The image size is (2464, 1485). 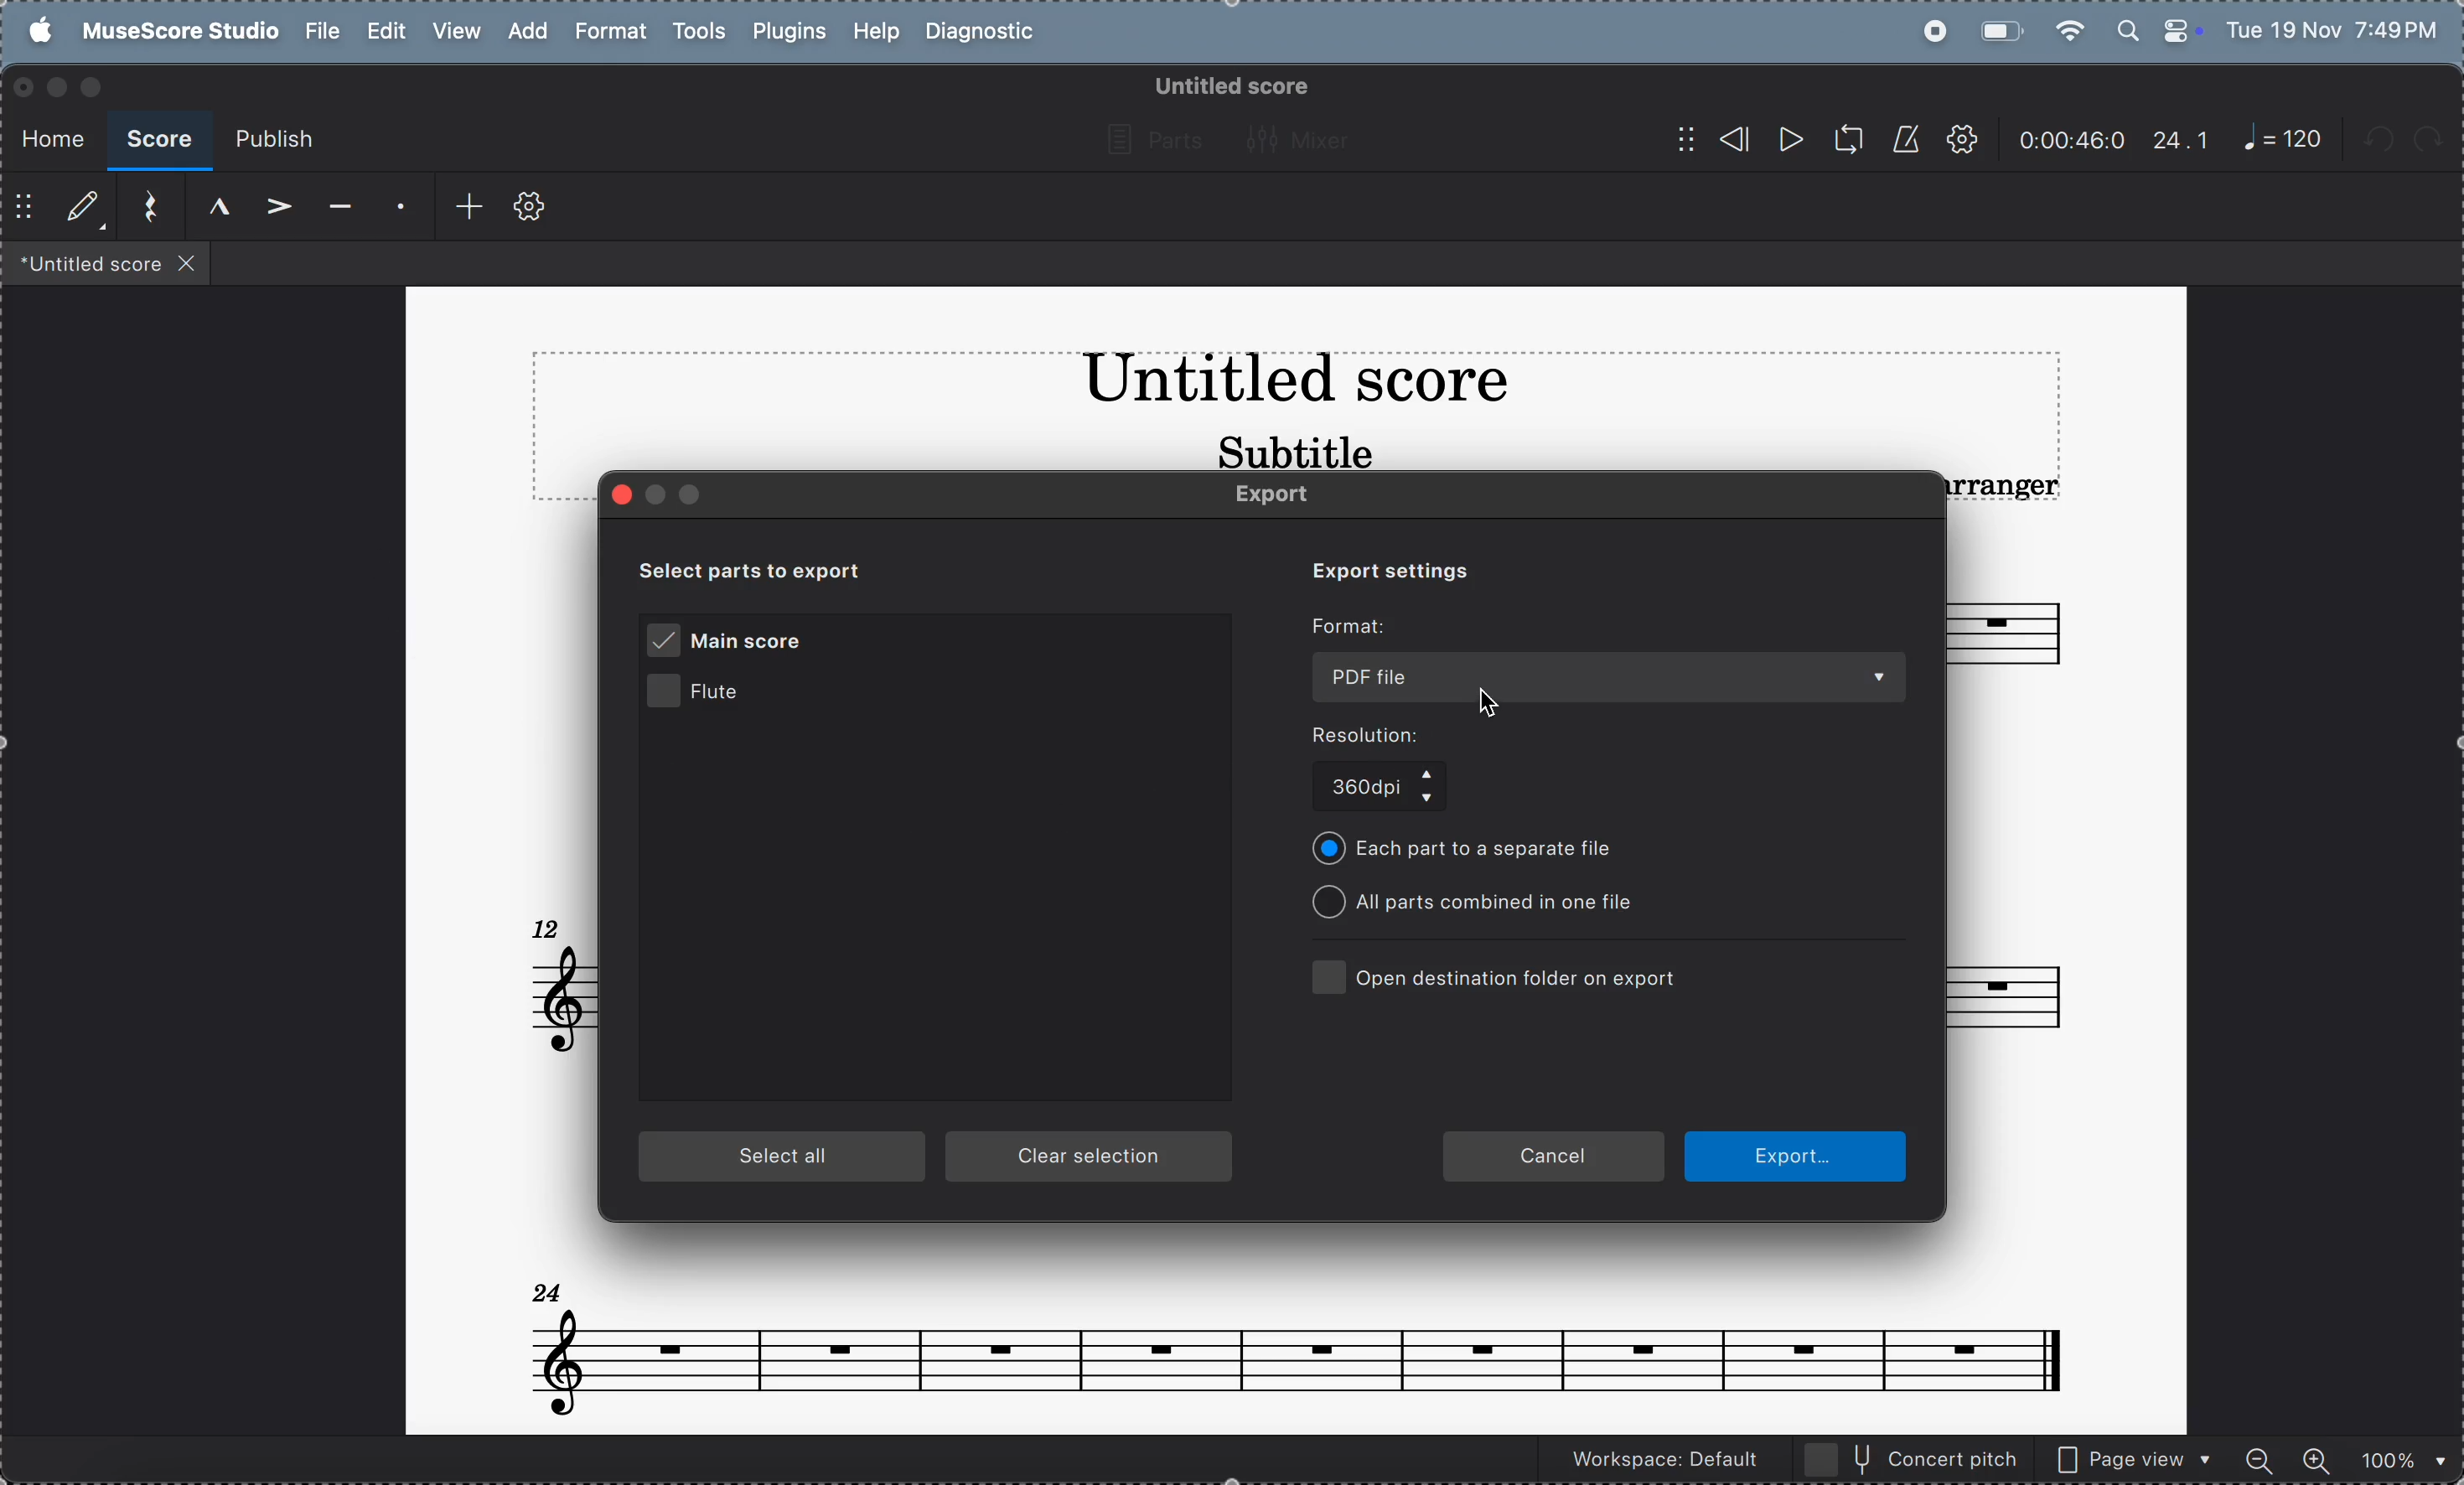 What do you see at coordinates (1961, 141) in the screenshot?
I see `settings` at bounding box center [1961, 141].